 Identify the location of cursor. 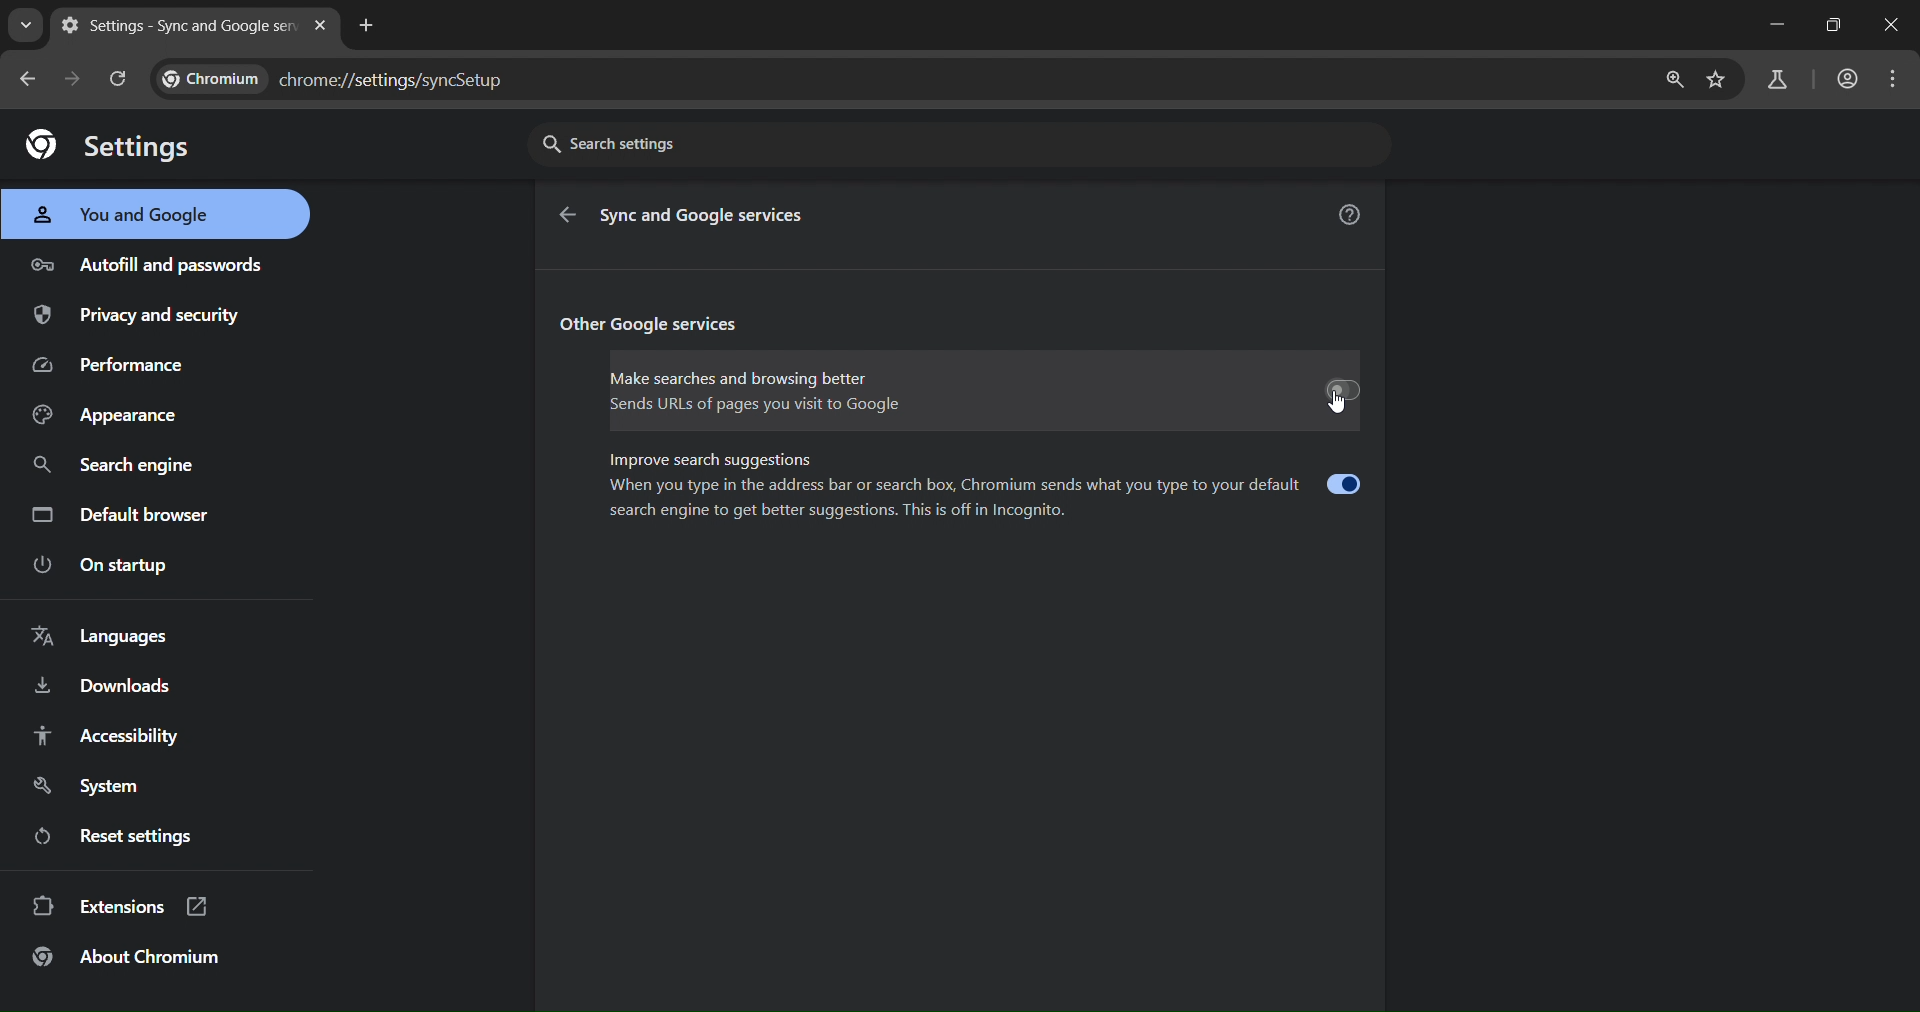
(1340, 408).